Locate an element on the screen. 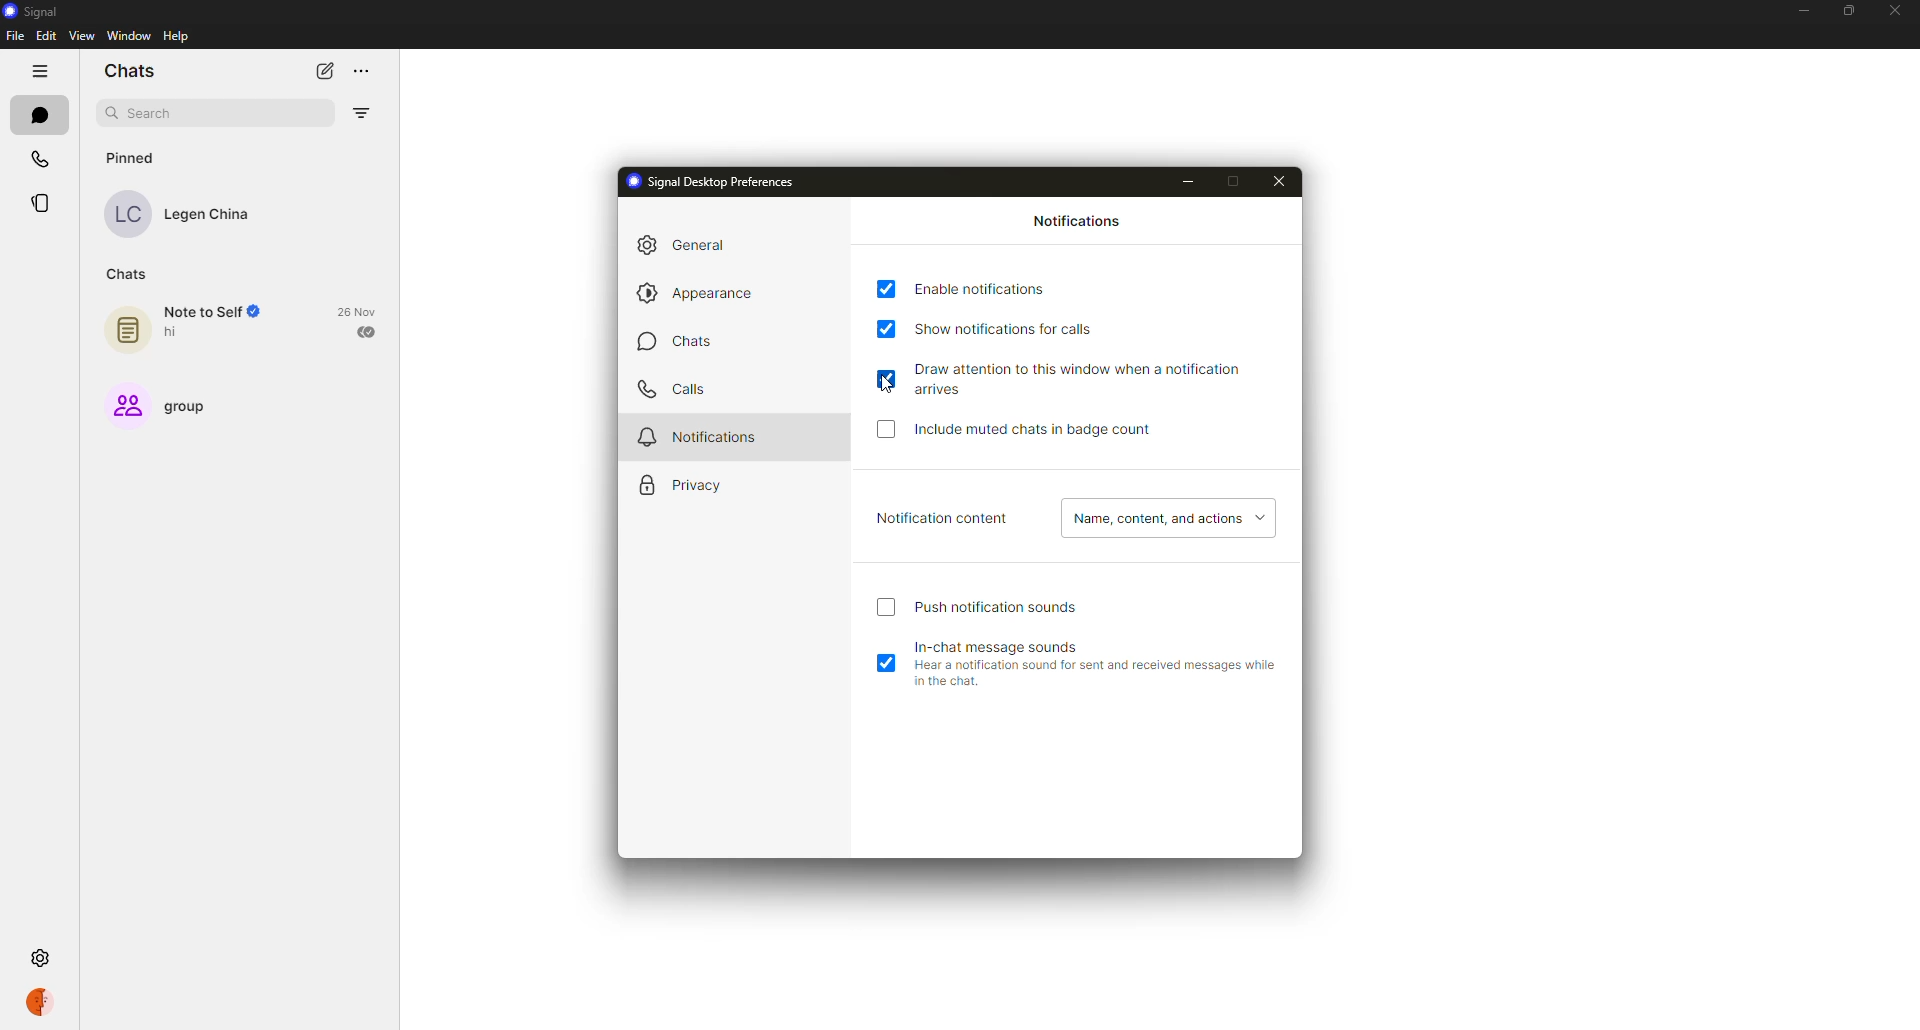  enabled is located at coordinates (888, 289).